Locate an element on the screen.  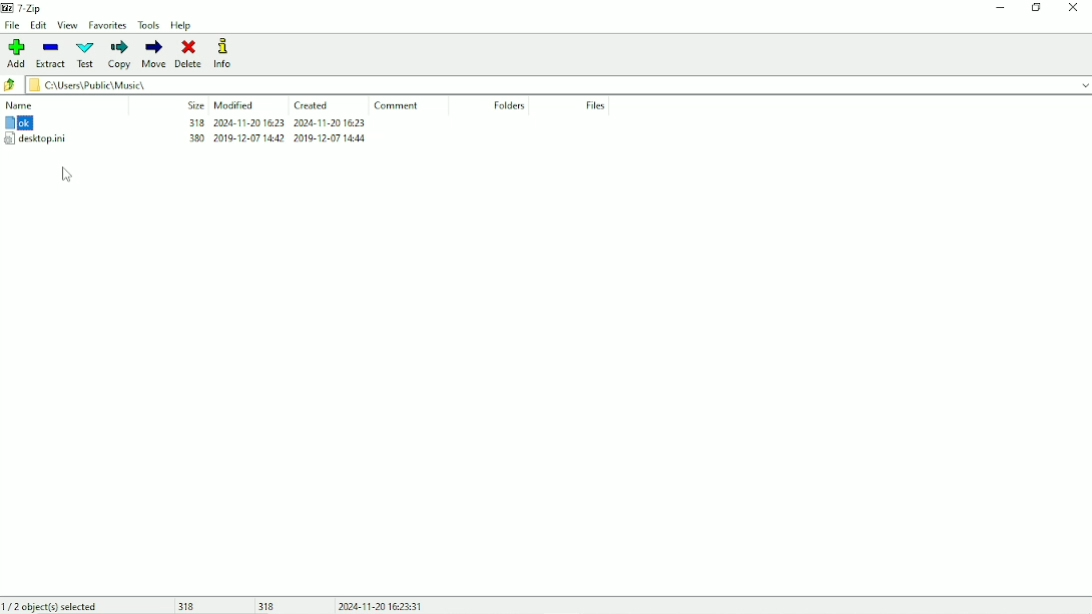
Cursor is located at coordinates (65, 175).